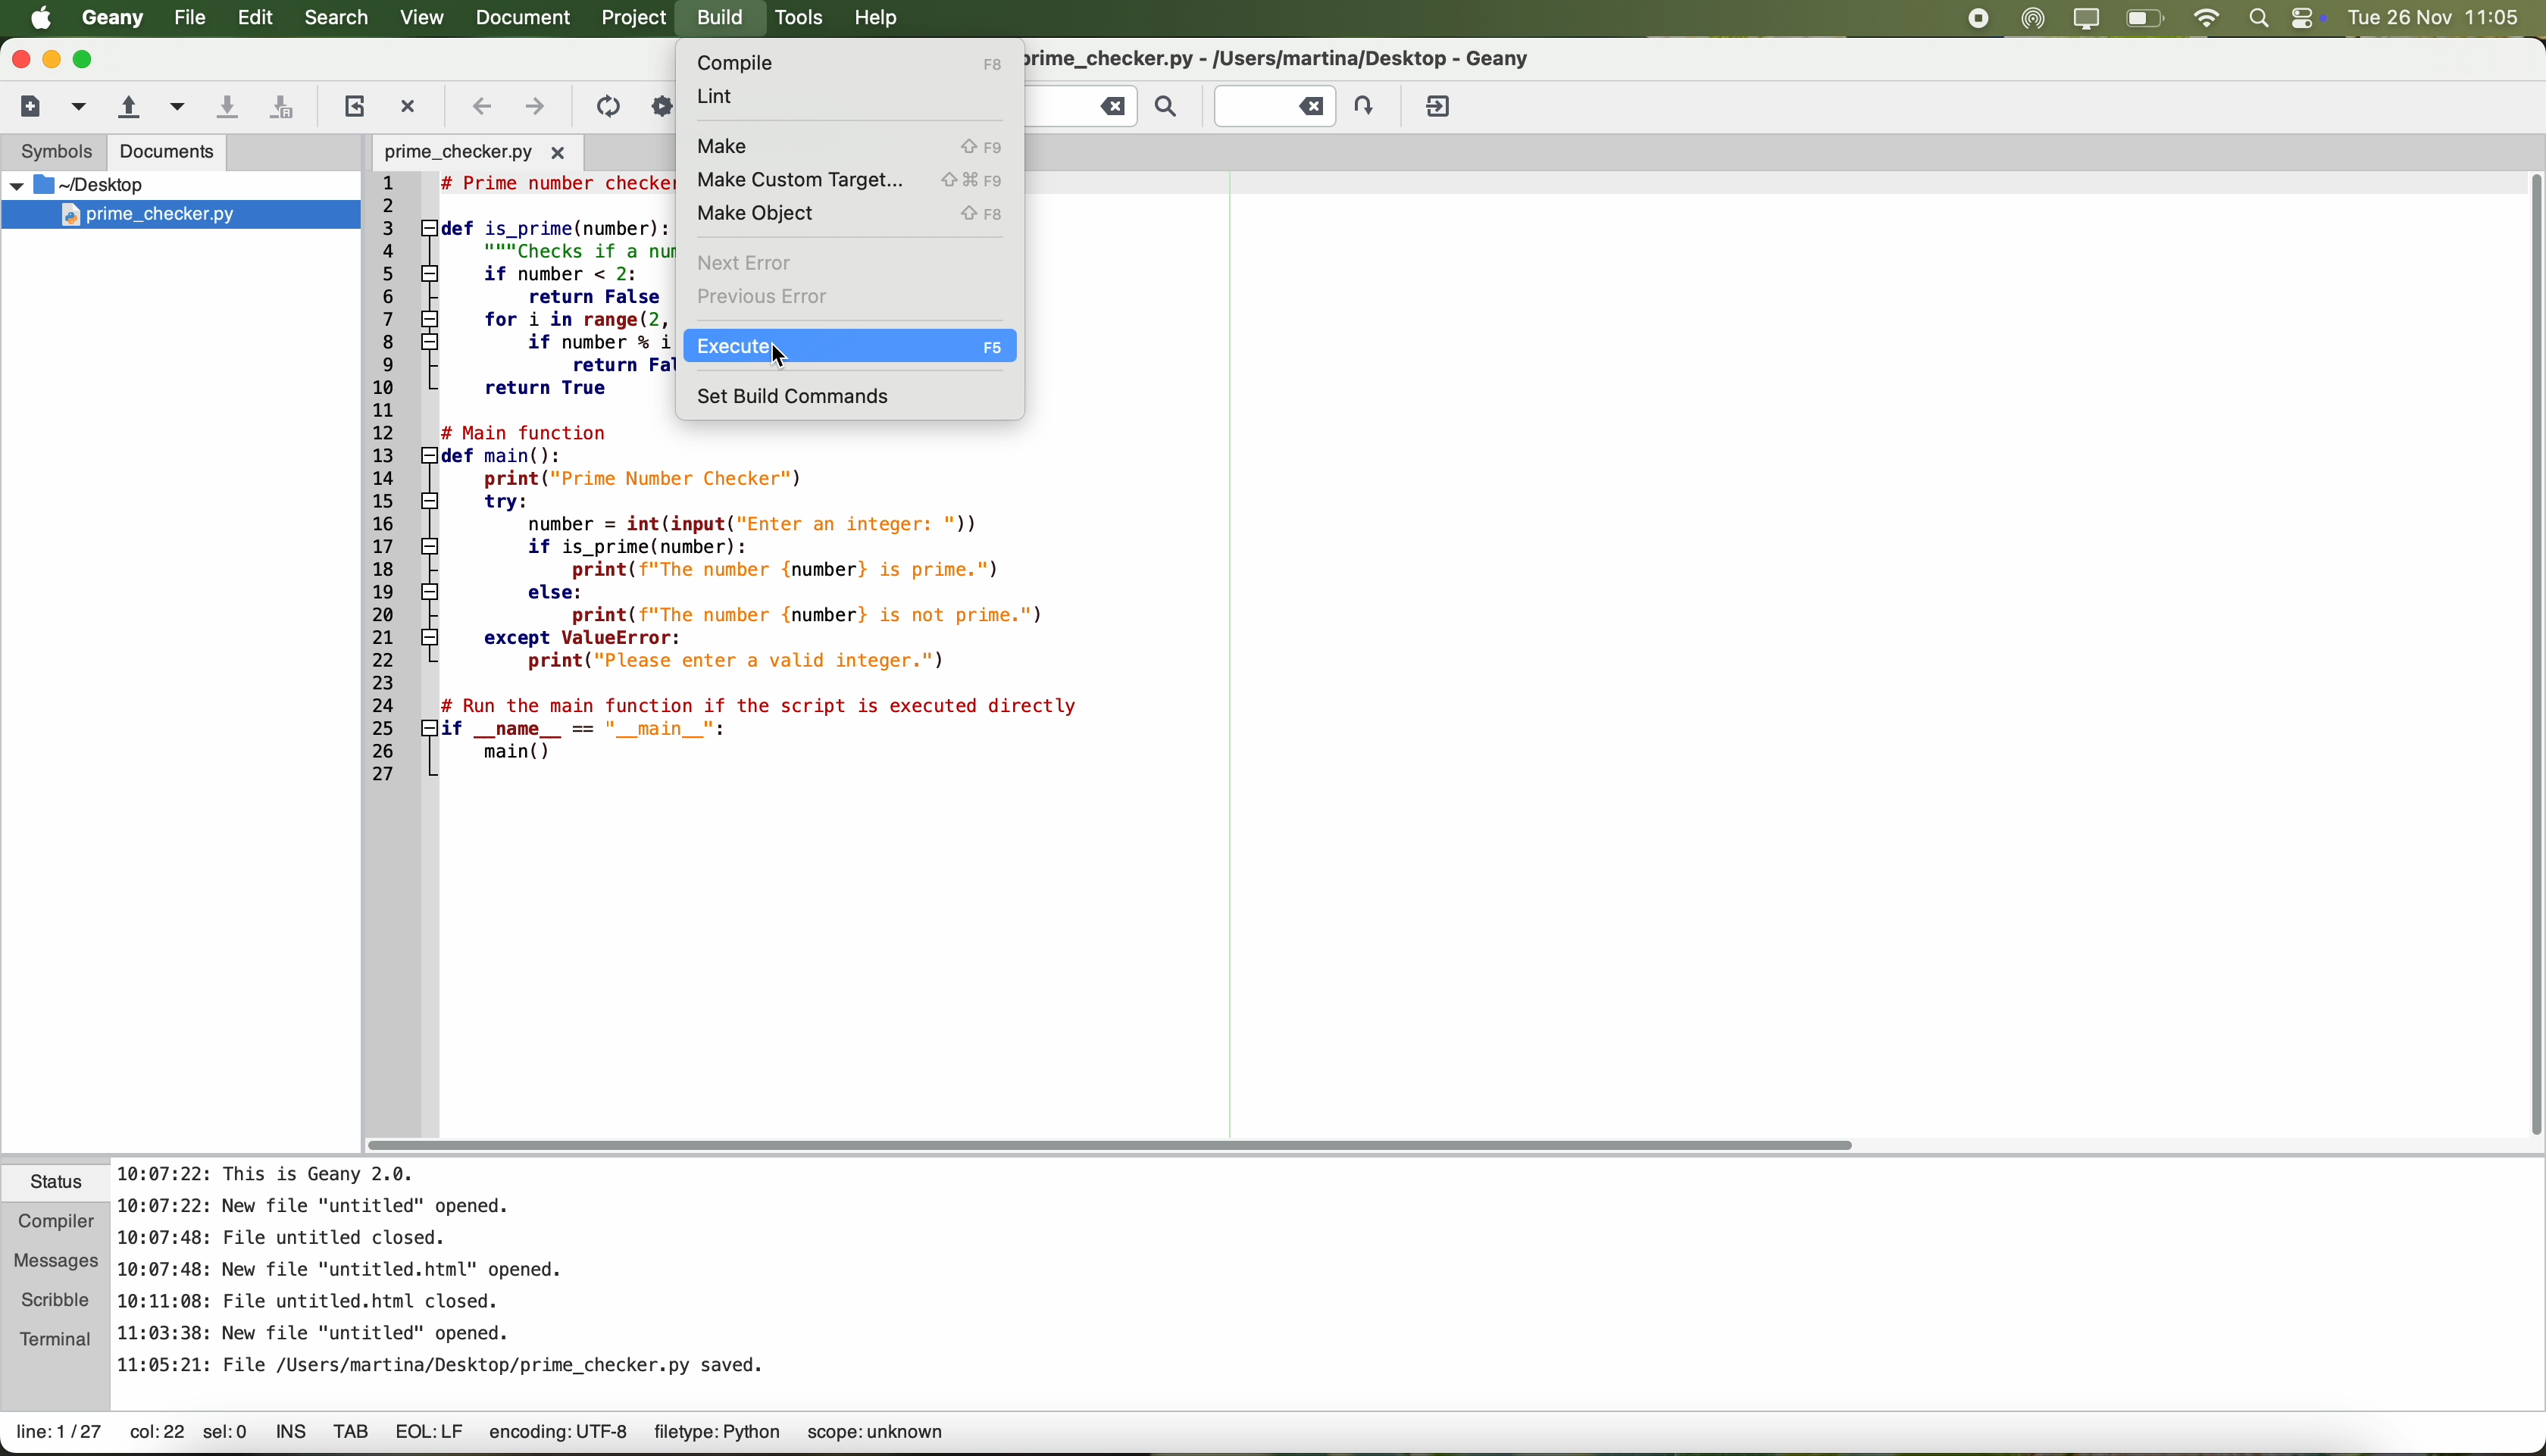 The width and height of the screenshot is (2546, 1456). I want to click on cursor, so click(775, 361).